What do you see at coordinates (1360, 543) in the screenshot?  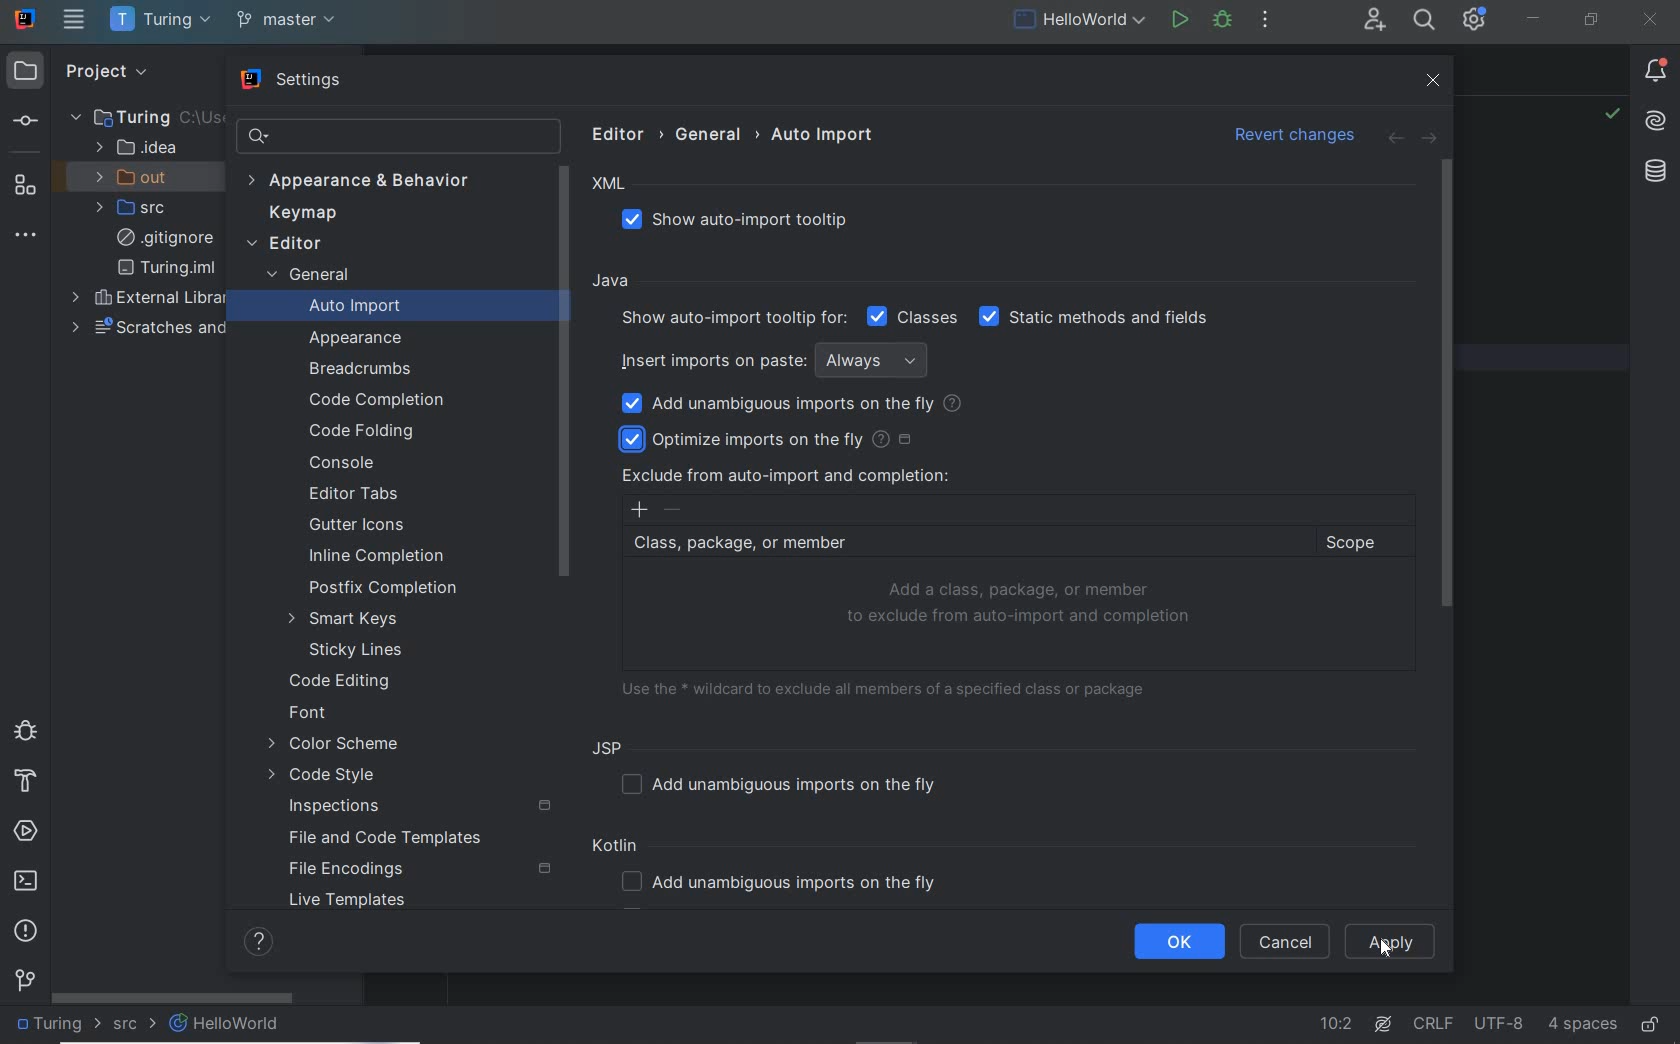 I see `SCOPE` at bounding box center [1360, 543].